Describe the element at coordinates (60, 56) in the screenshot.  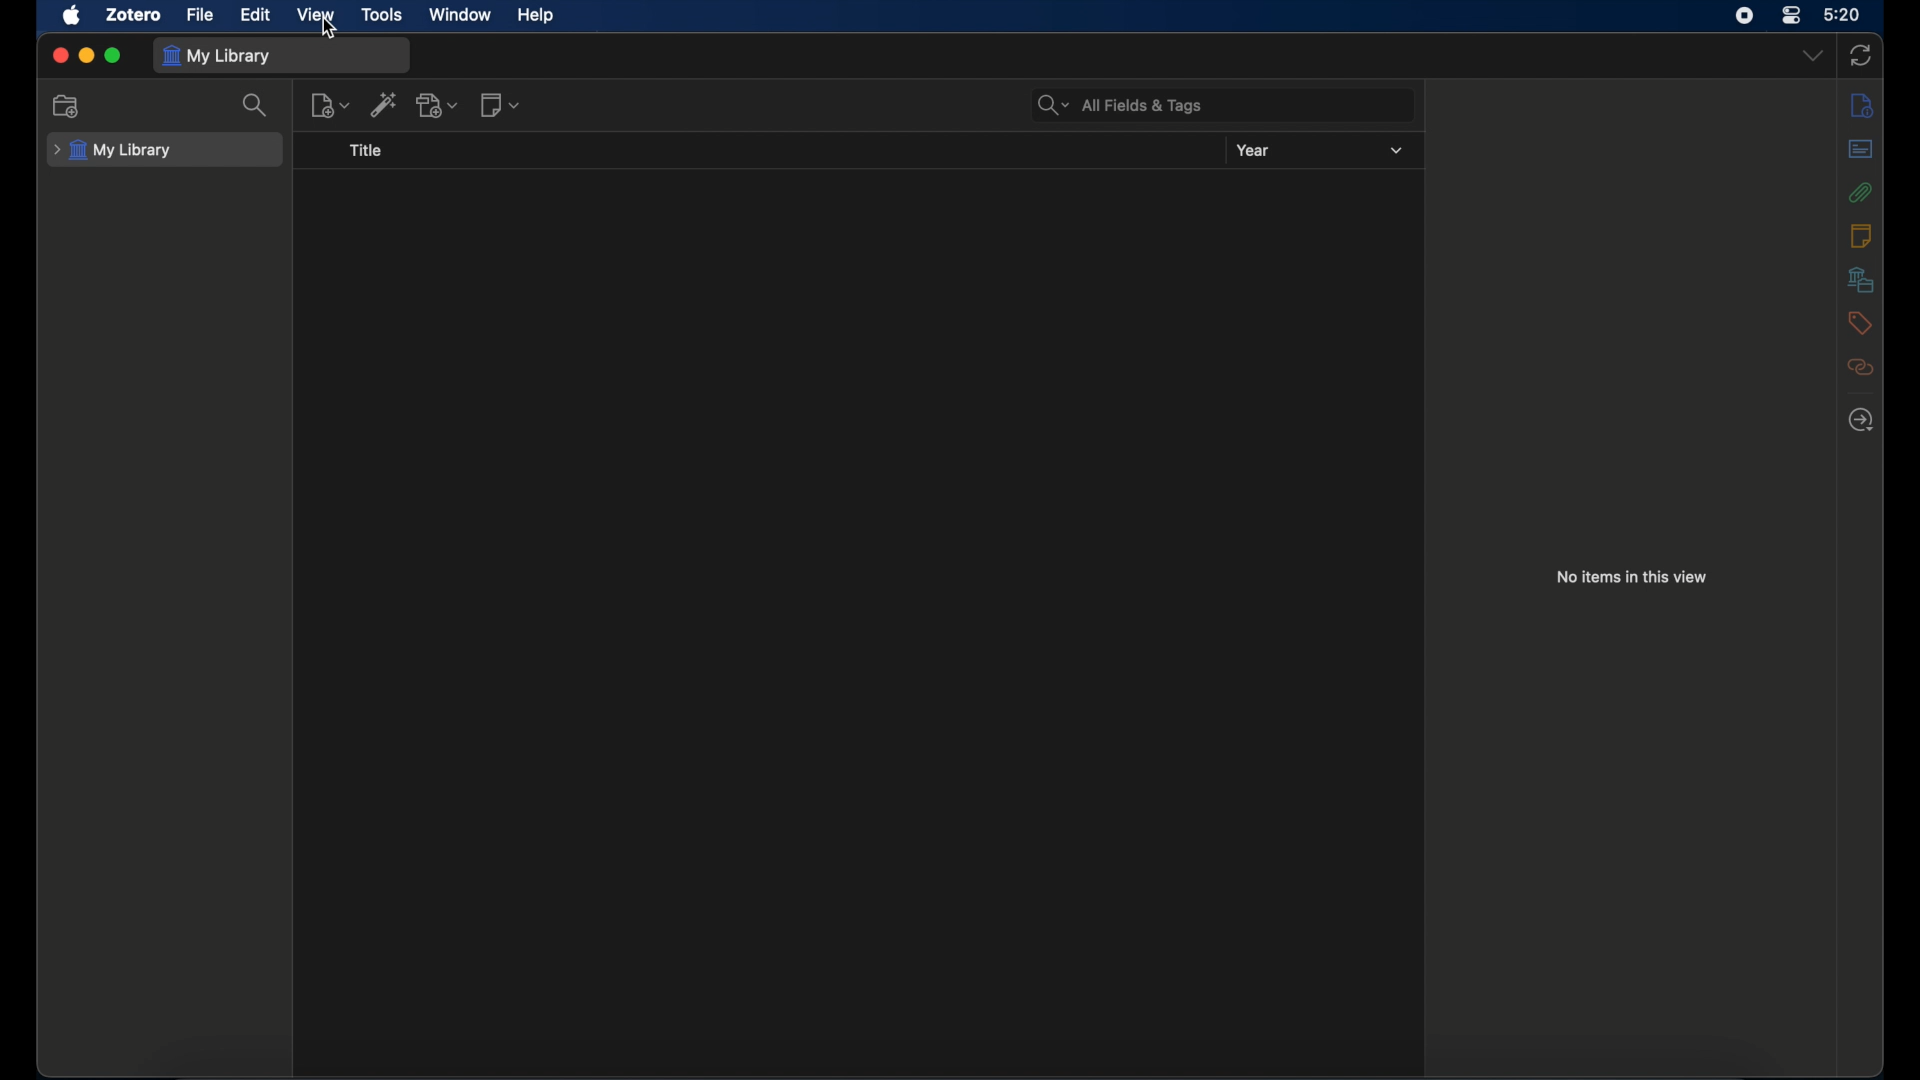
I see `close` at that location.